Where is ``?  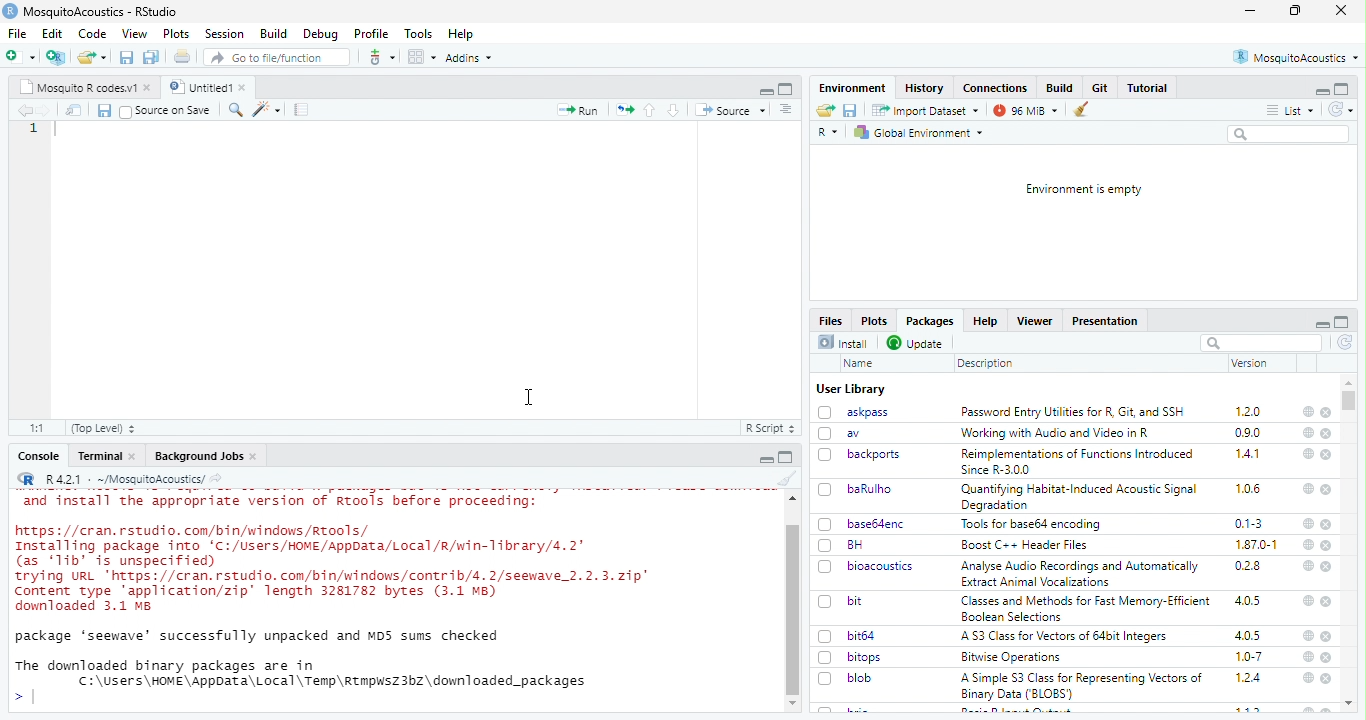  is located at coordinates (793, 703).